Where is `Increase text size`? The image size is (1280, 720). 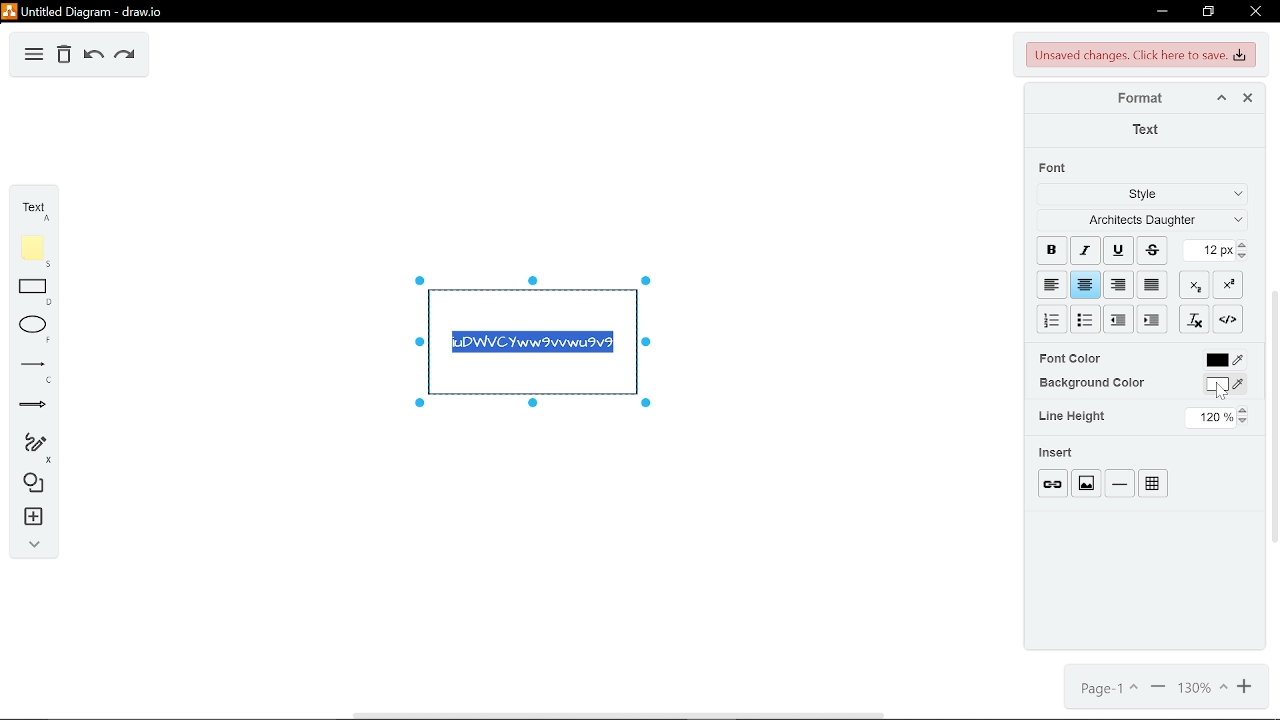
Increase text size is located at coordinates (1245, 245).